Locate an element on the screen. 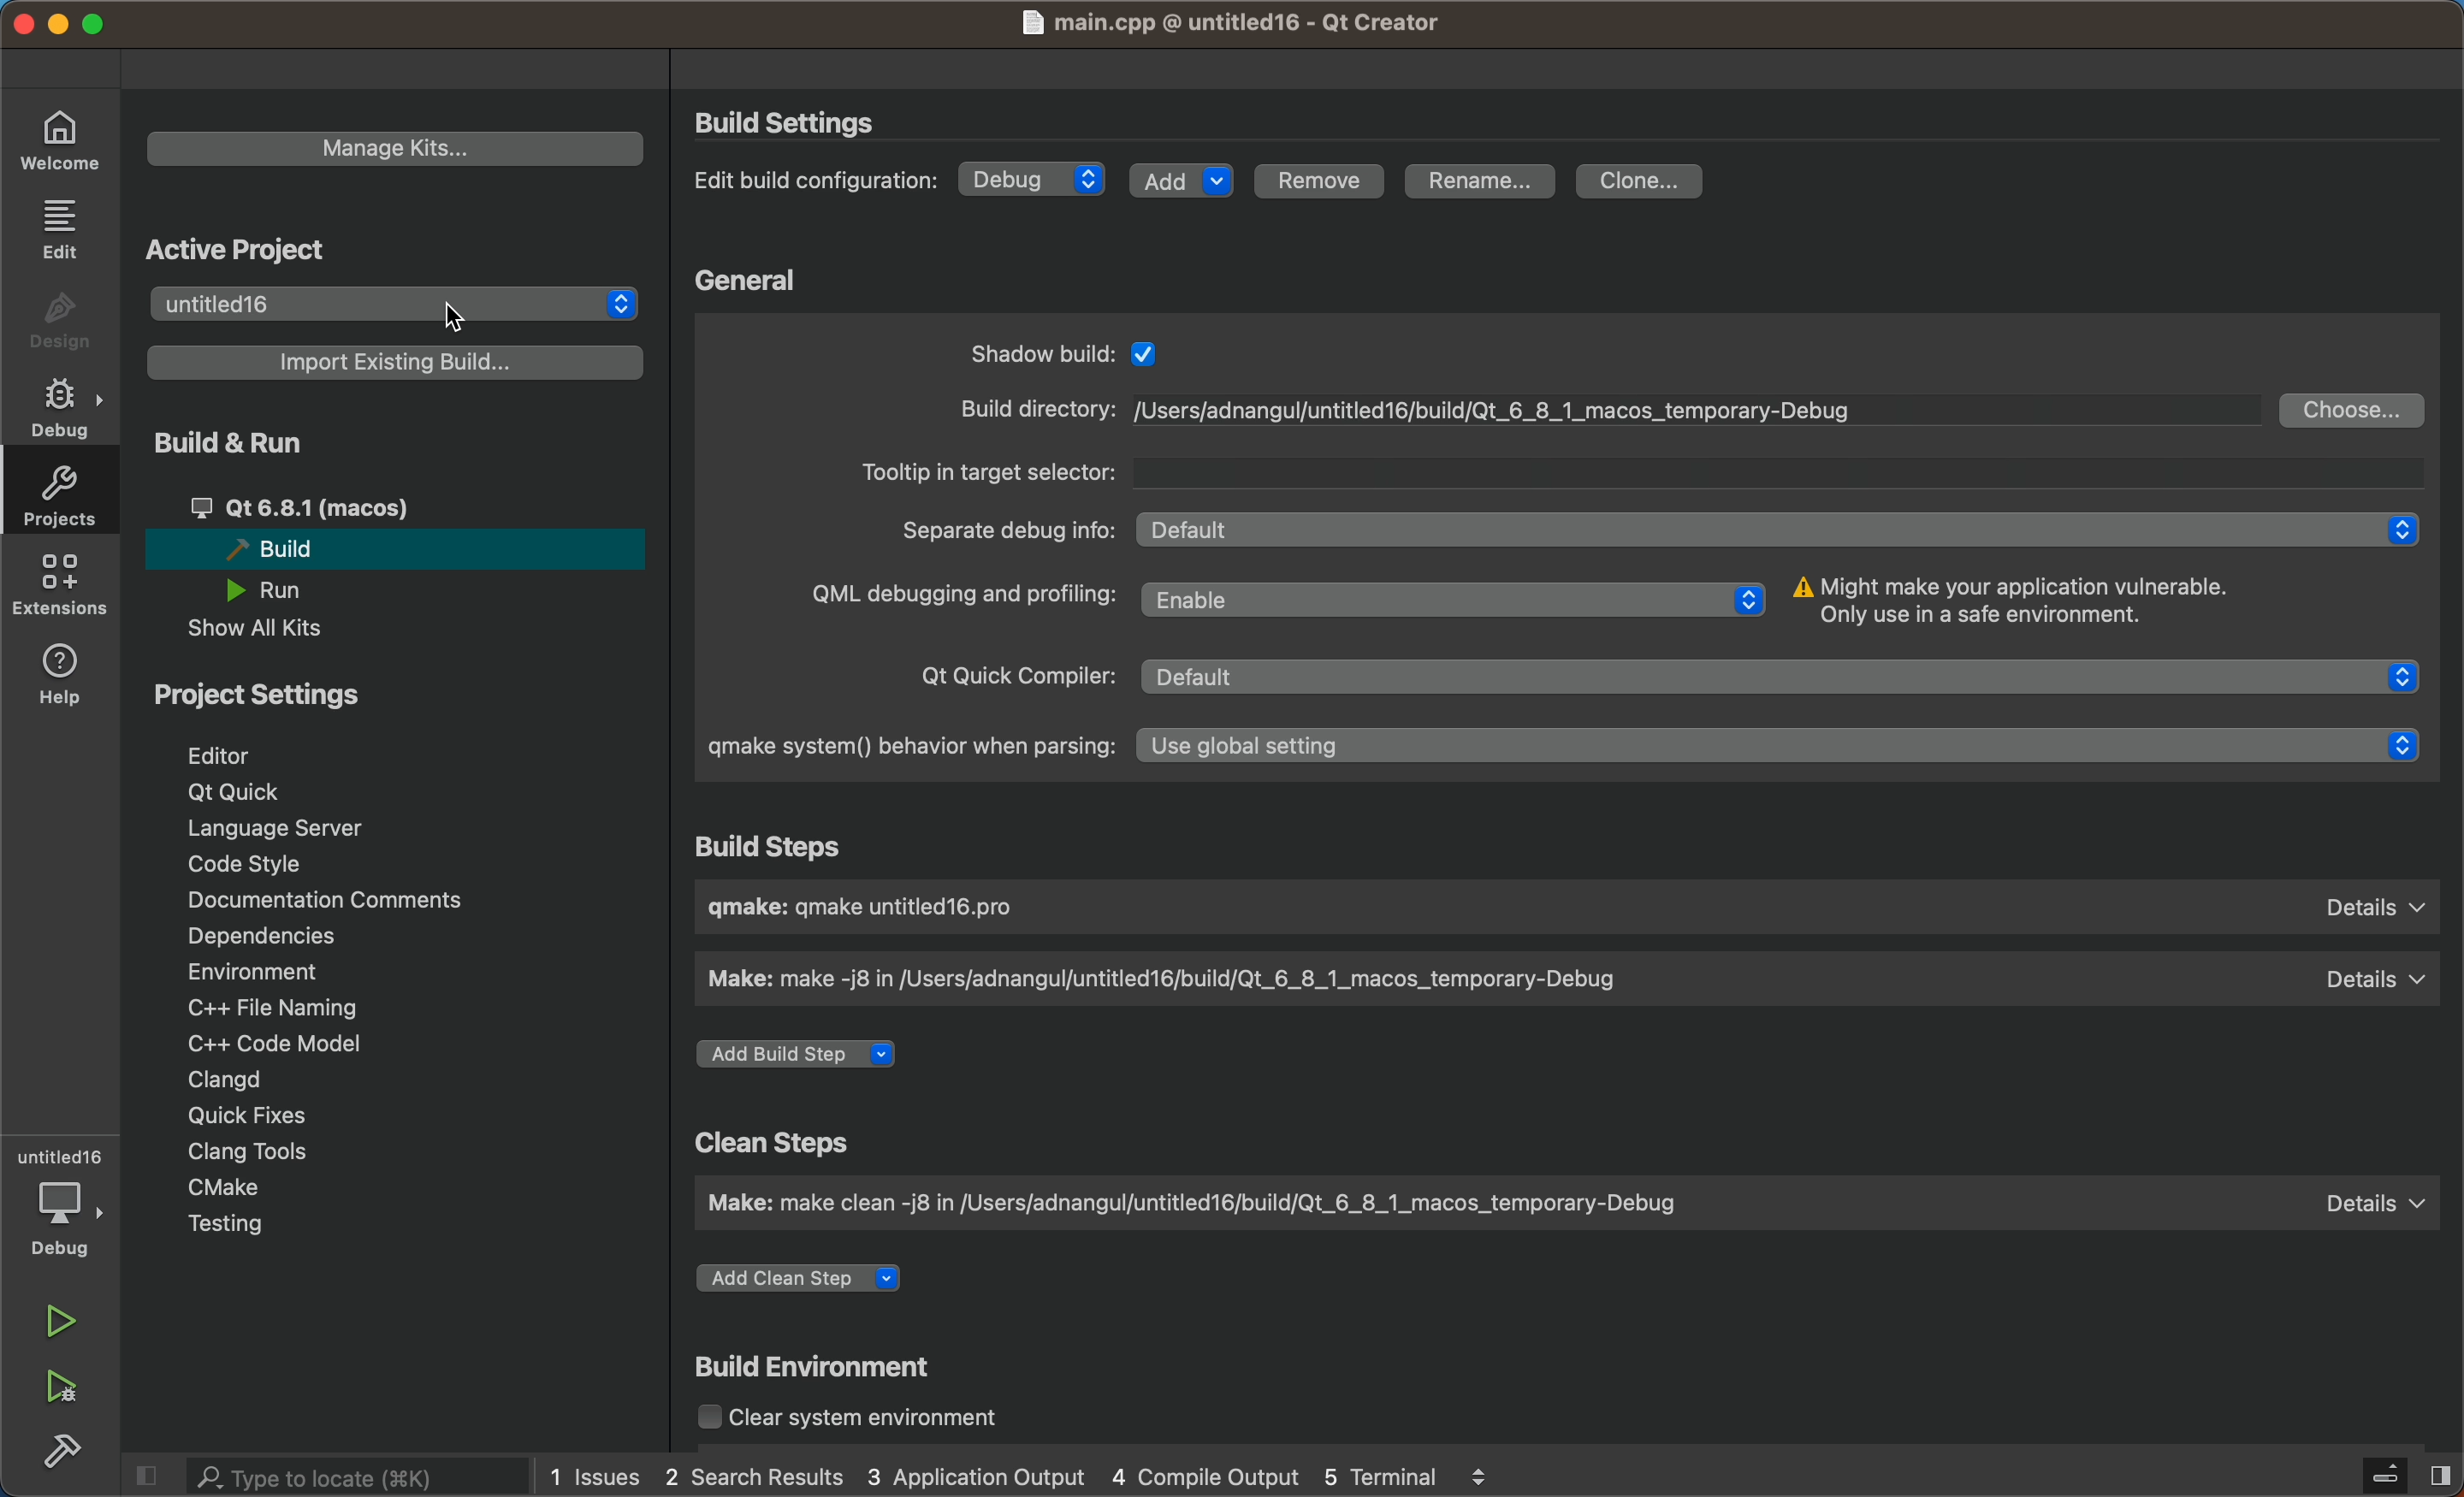 Image resolution: width=2464 pixels, height=1497 pixels. manage kits is located at coordinates (399, 145).